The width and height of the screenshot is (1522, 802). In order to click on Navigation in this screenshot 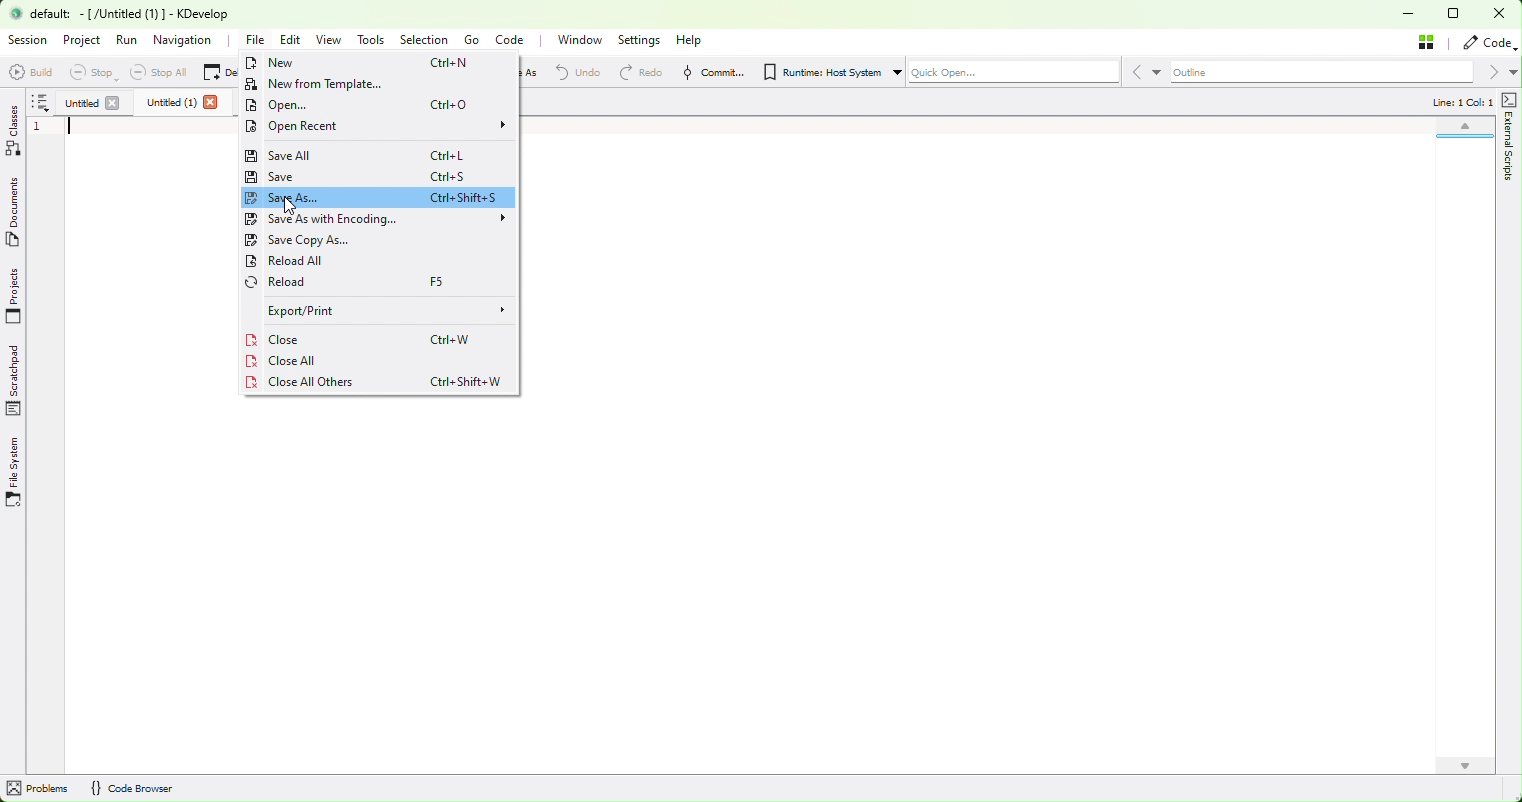, I will do `click(182, 42)`.